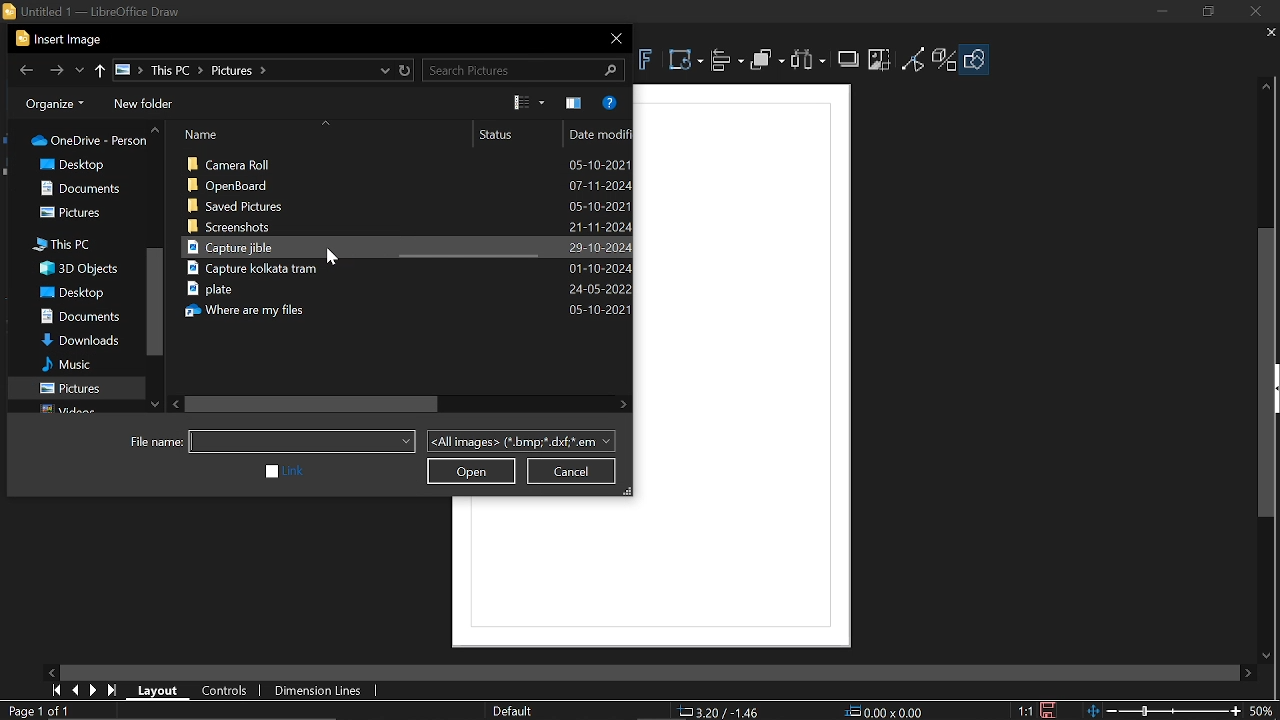 This screenshot has width=1280, height=720. What do you see at coordinates (912, 63) in the screenshot?
I see `Toggle point edit mode` at bounding box center [912, 63].